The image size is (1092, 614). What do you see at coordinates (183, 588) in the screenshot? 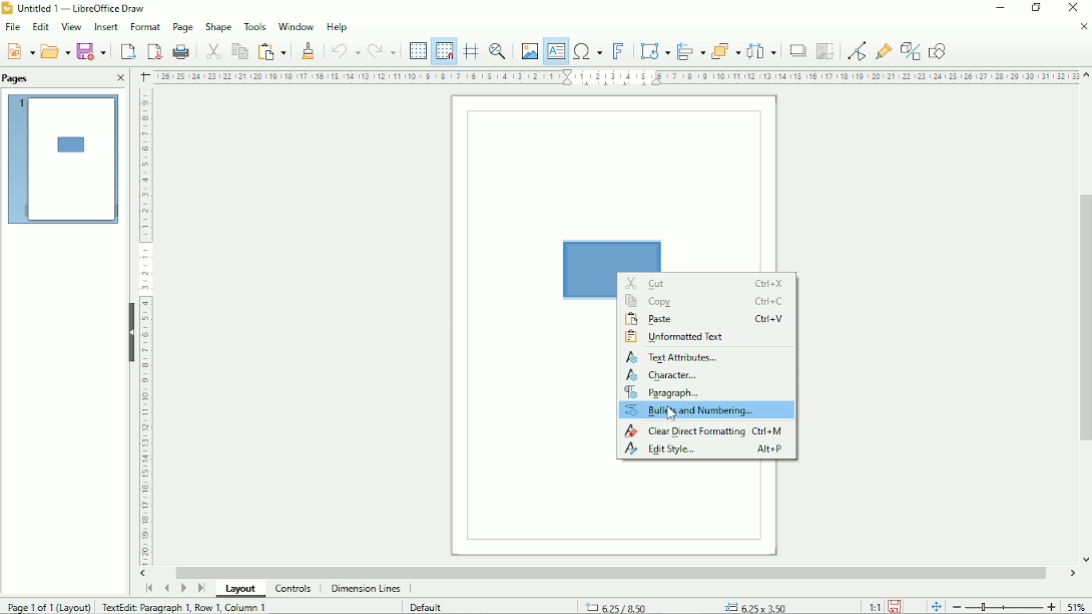
I see `Scroll to next page` at bounding box center [183, 588].